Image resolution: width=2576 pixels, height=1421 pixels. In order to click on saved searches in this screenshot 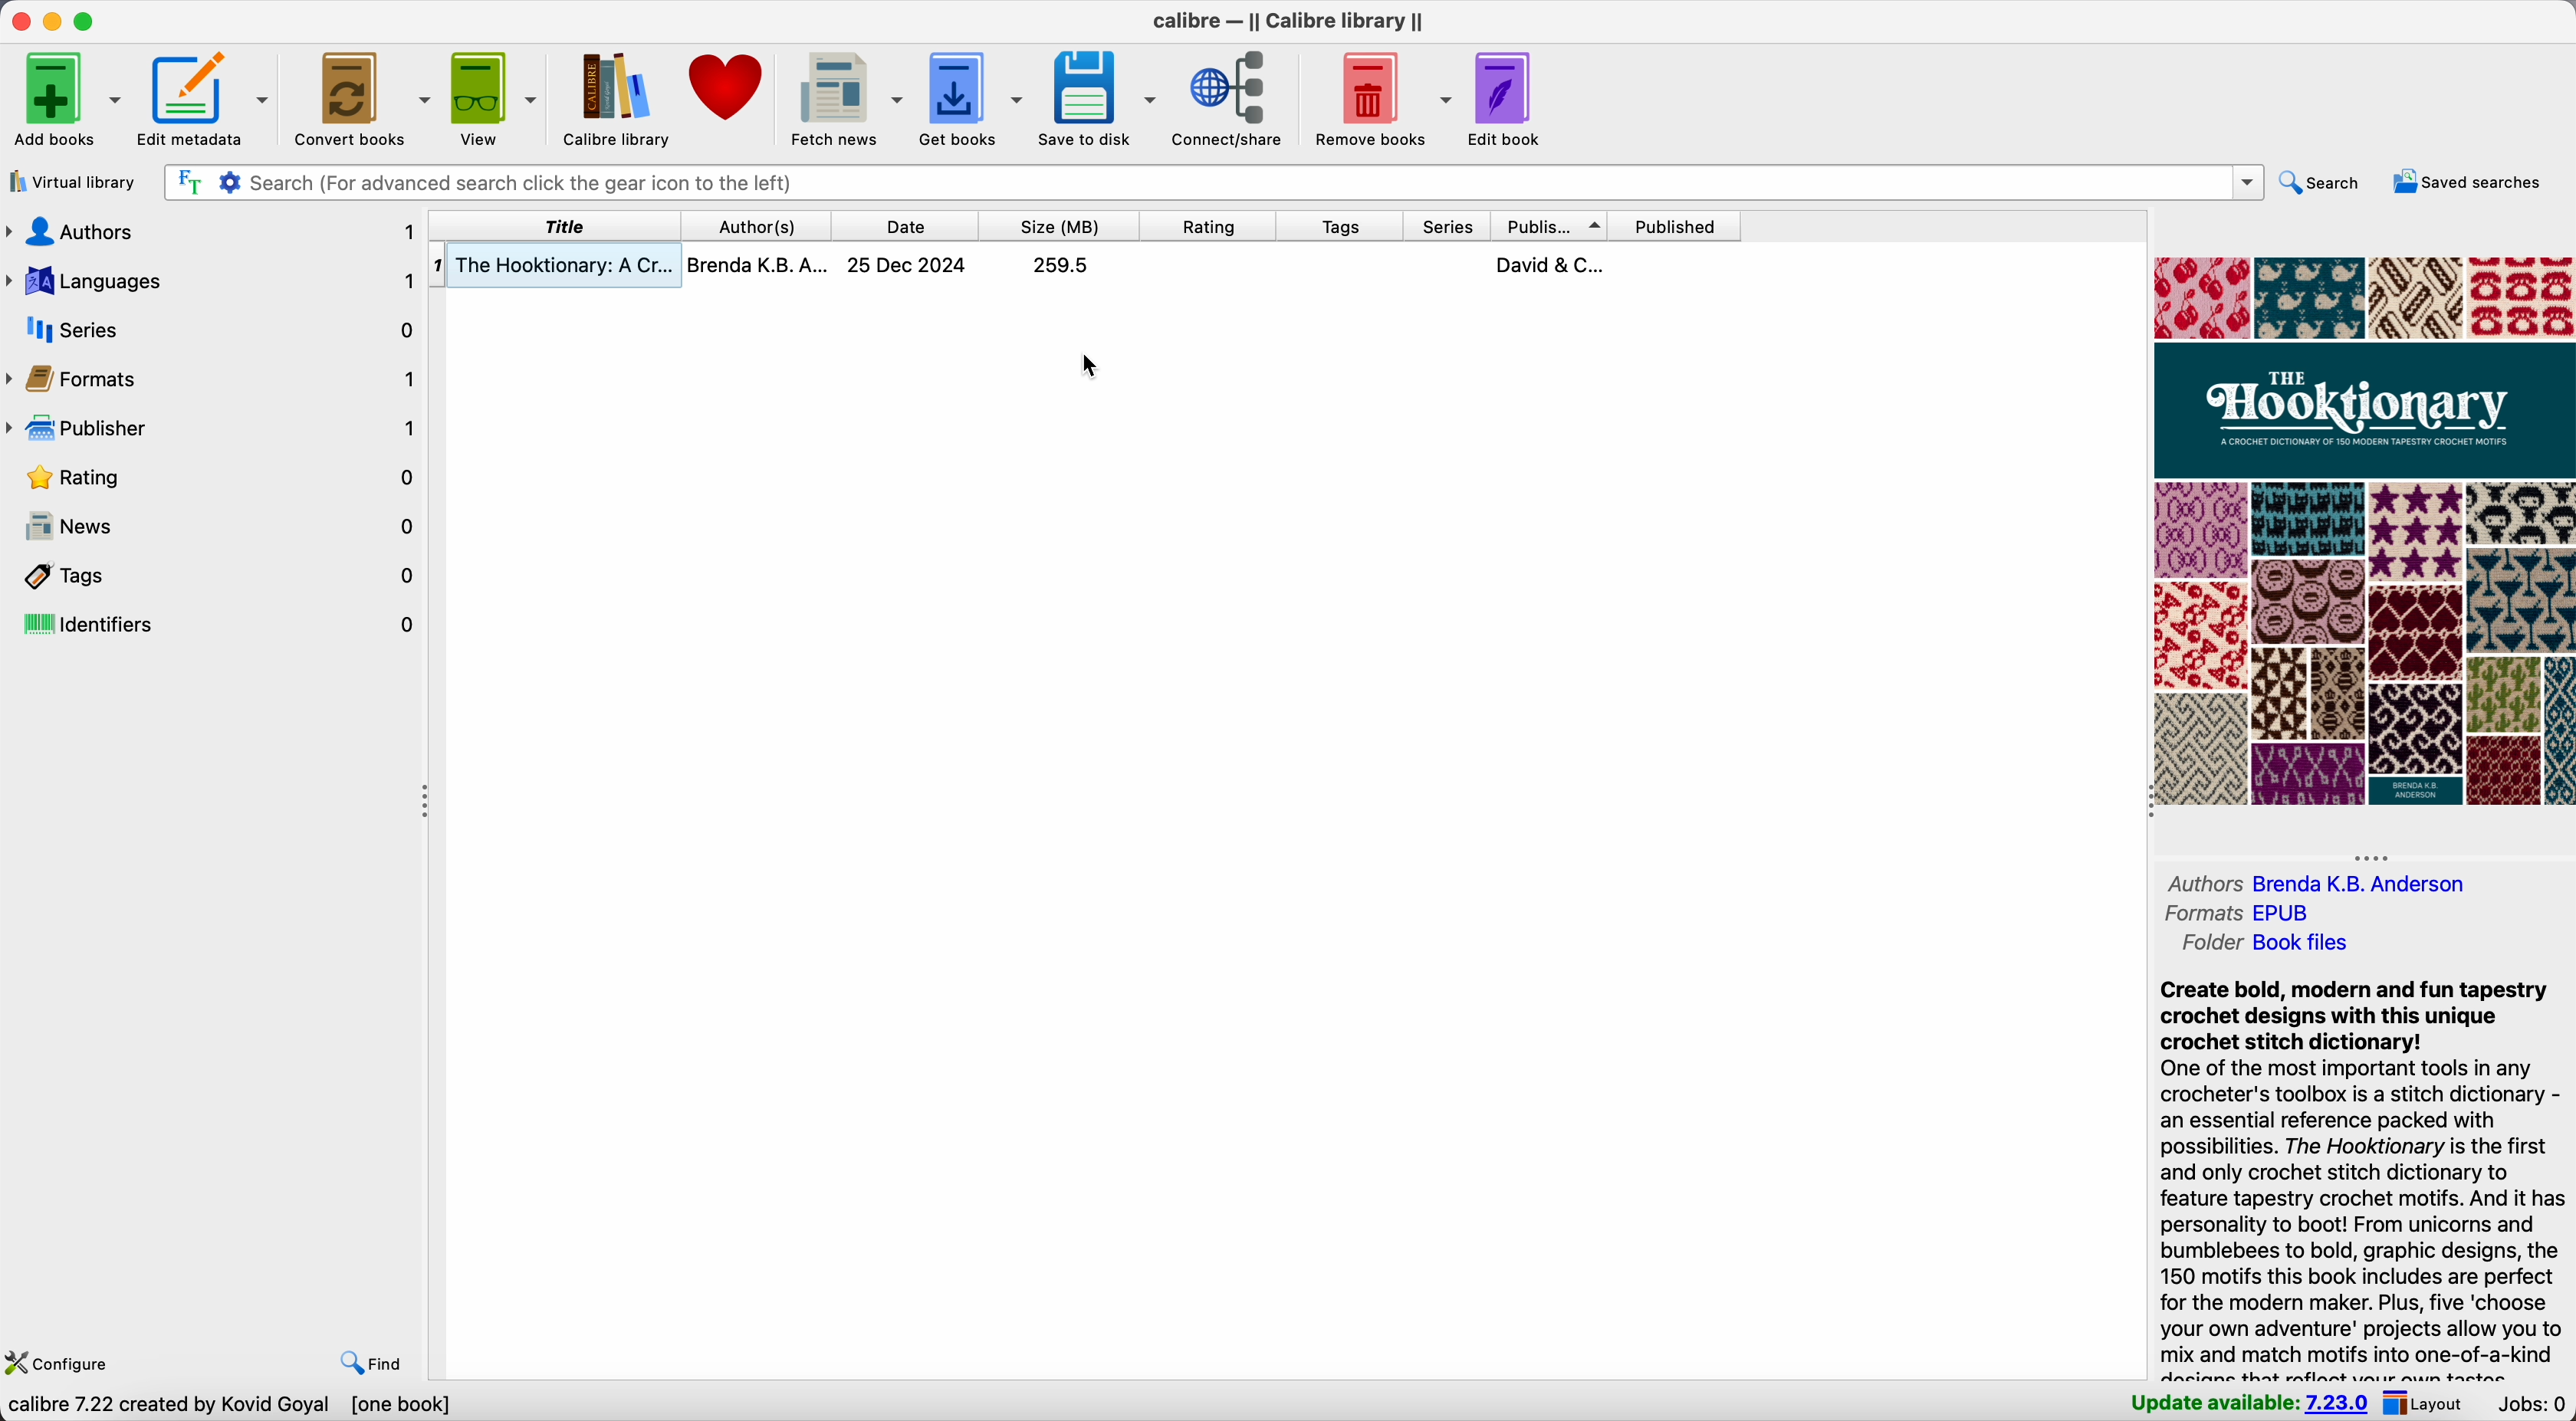, I will do `click(2473, 181)`.